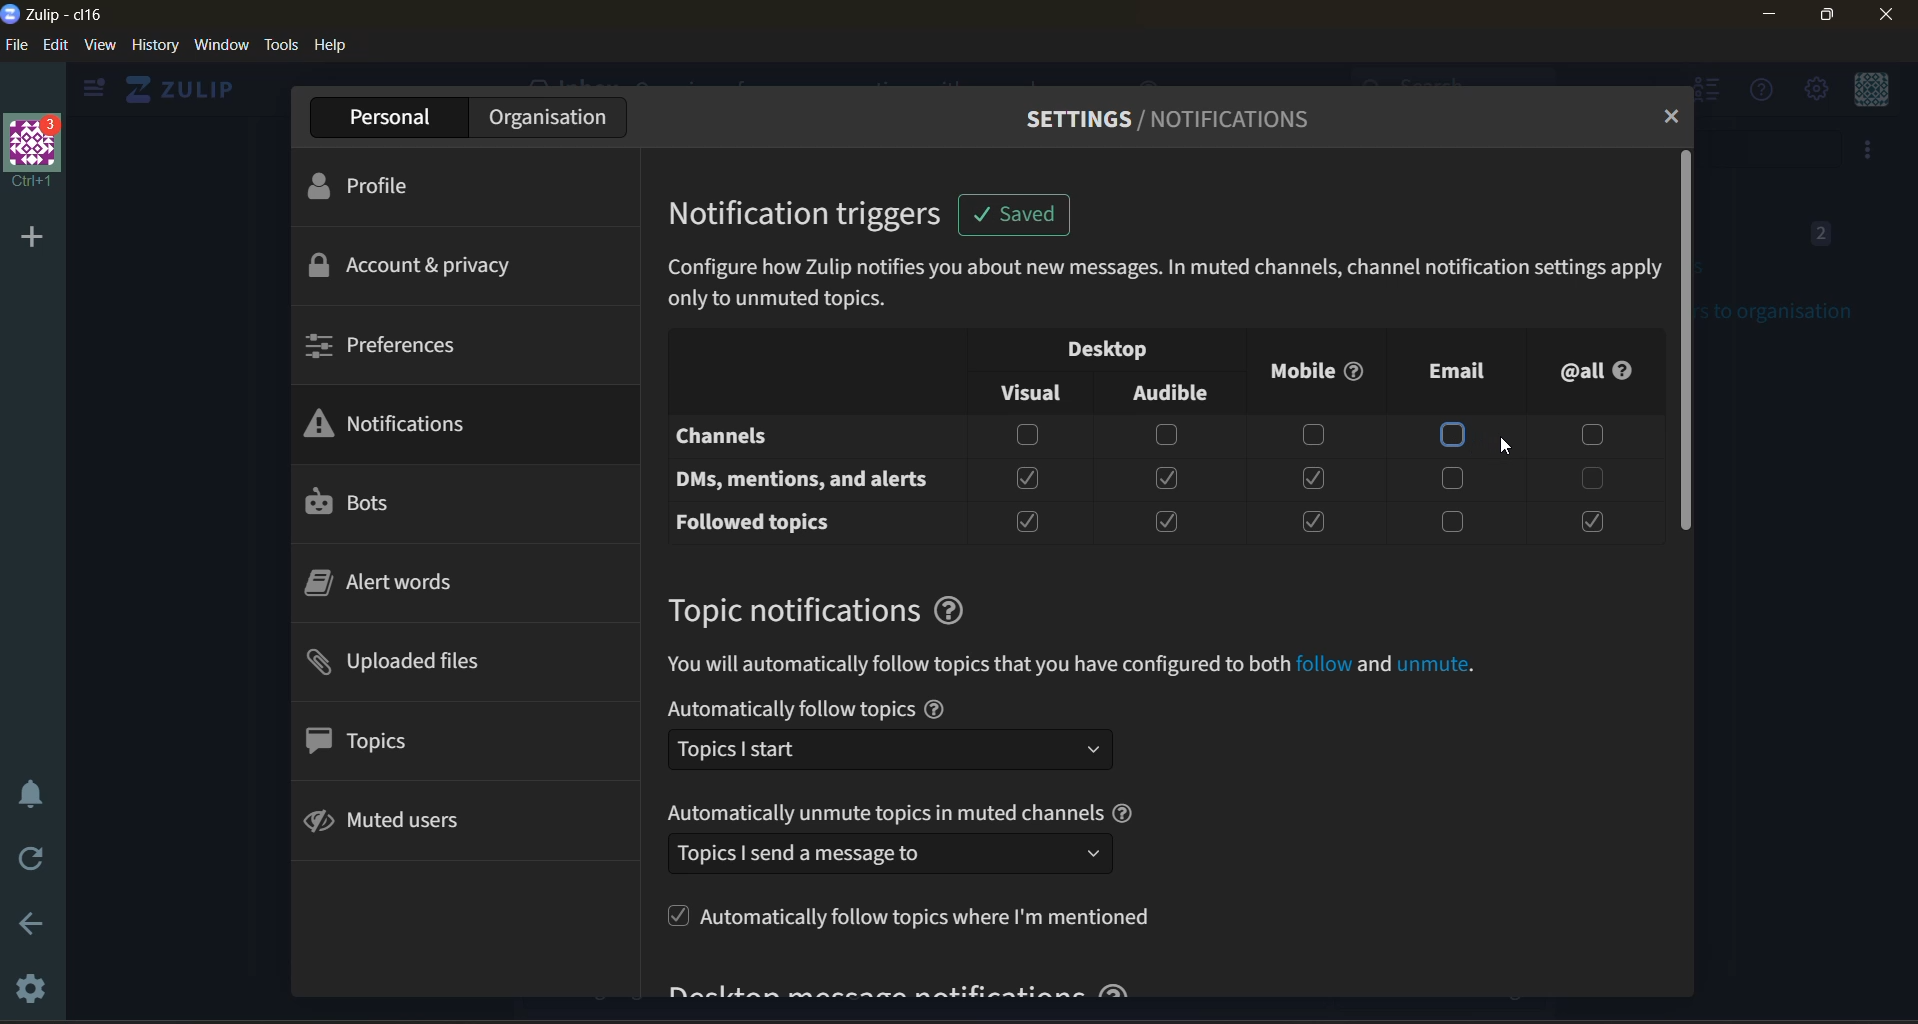 This screenshot has width=1918, height=1024. What do you see at coordinates (1167, 437) in the screenshot?
I see `checkbox` at bounding box center [1167, 437].